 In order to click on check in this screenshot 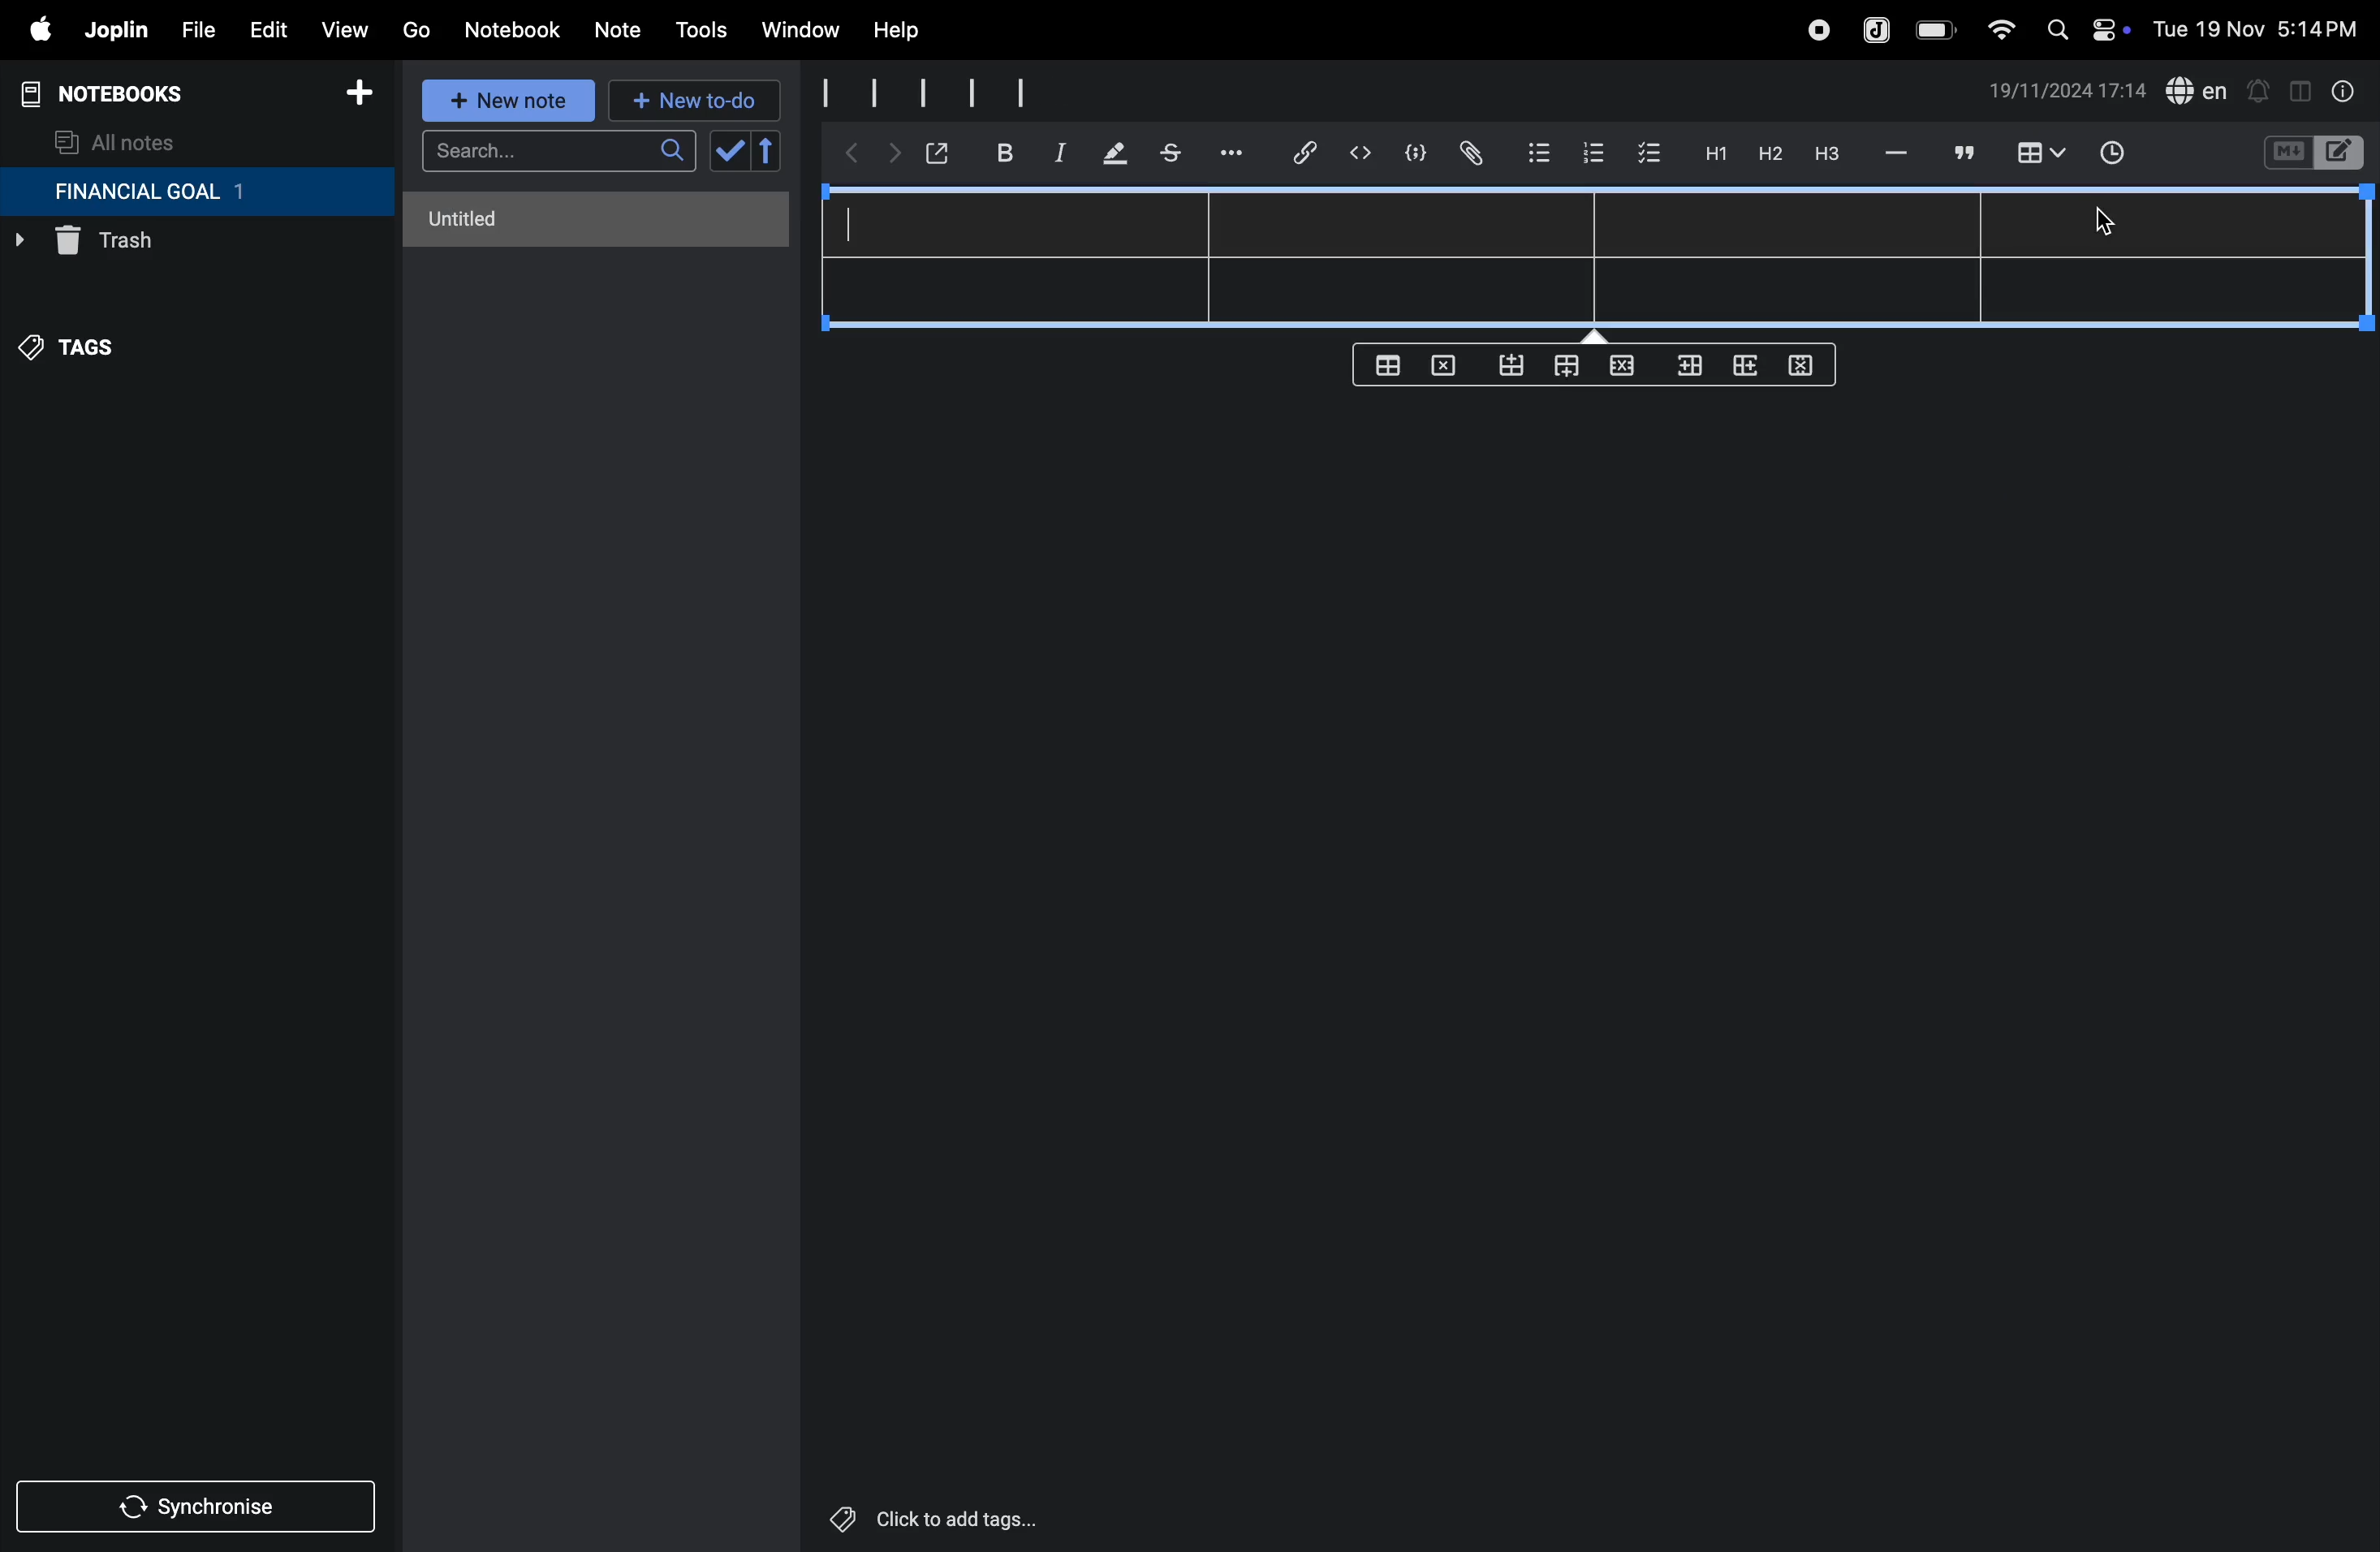, I will do `click(727, 152)`.